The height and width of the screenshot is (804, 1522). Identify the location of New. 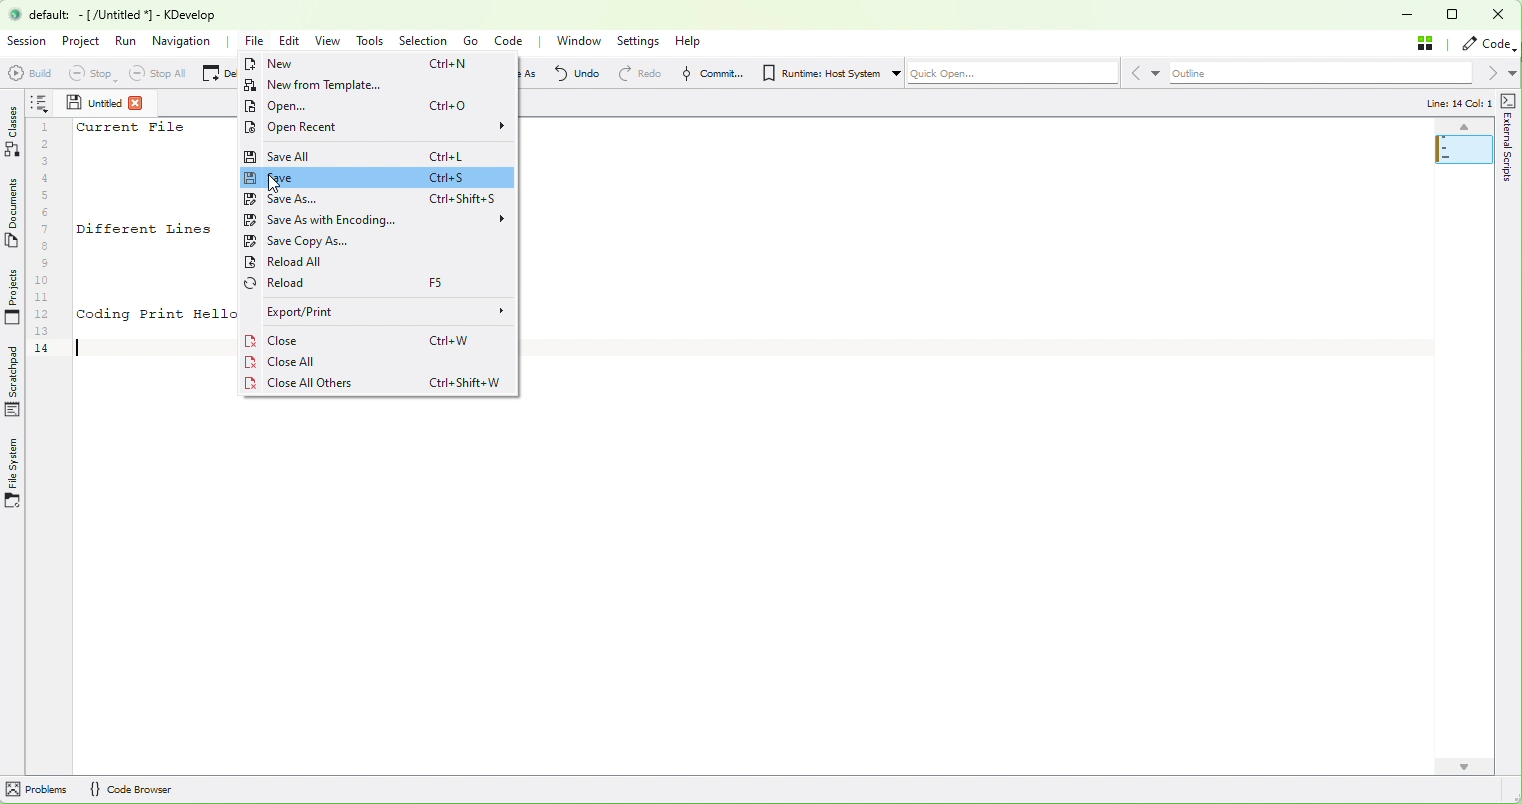
(296, 64).